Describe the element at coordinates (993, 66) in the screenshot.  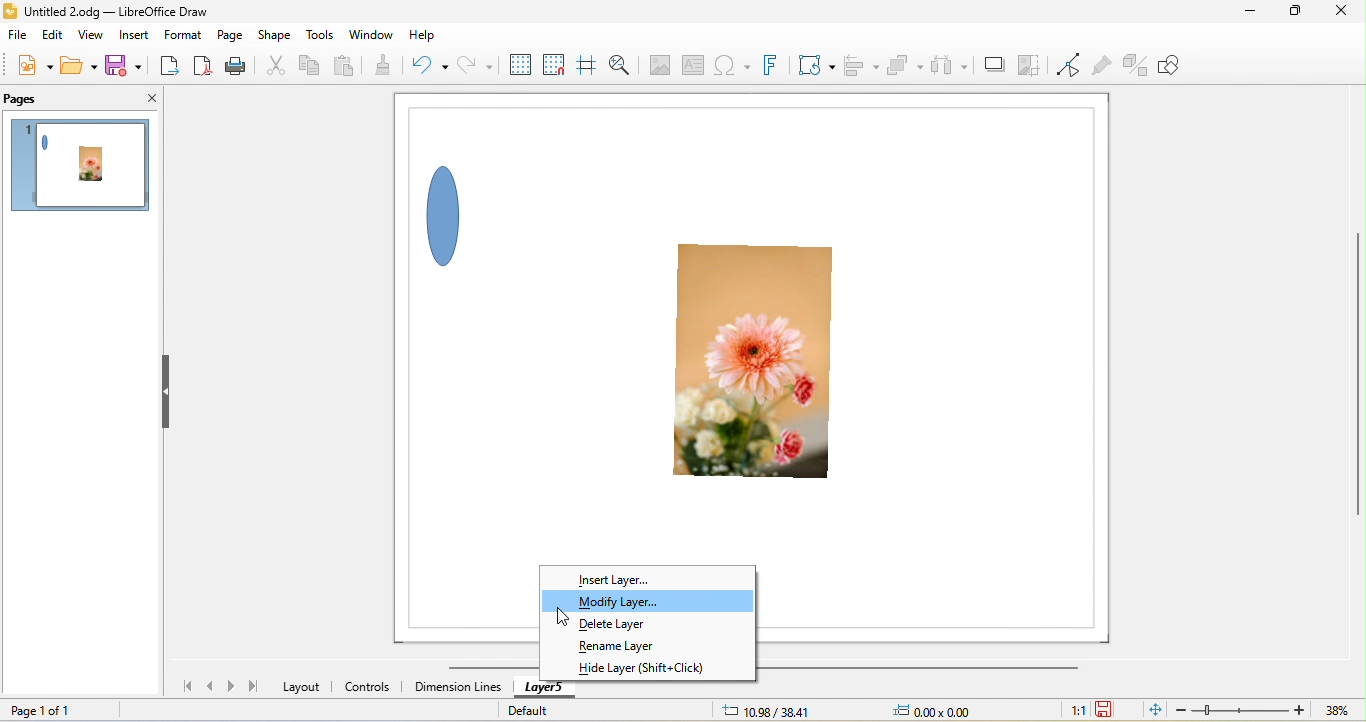
I see `shadow` at that location.